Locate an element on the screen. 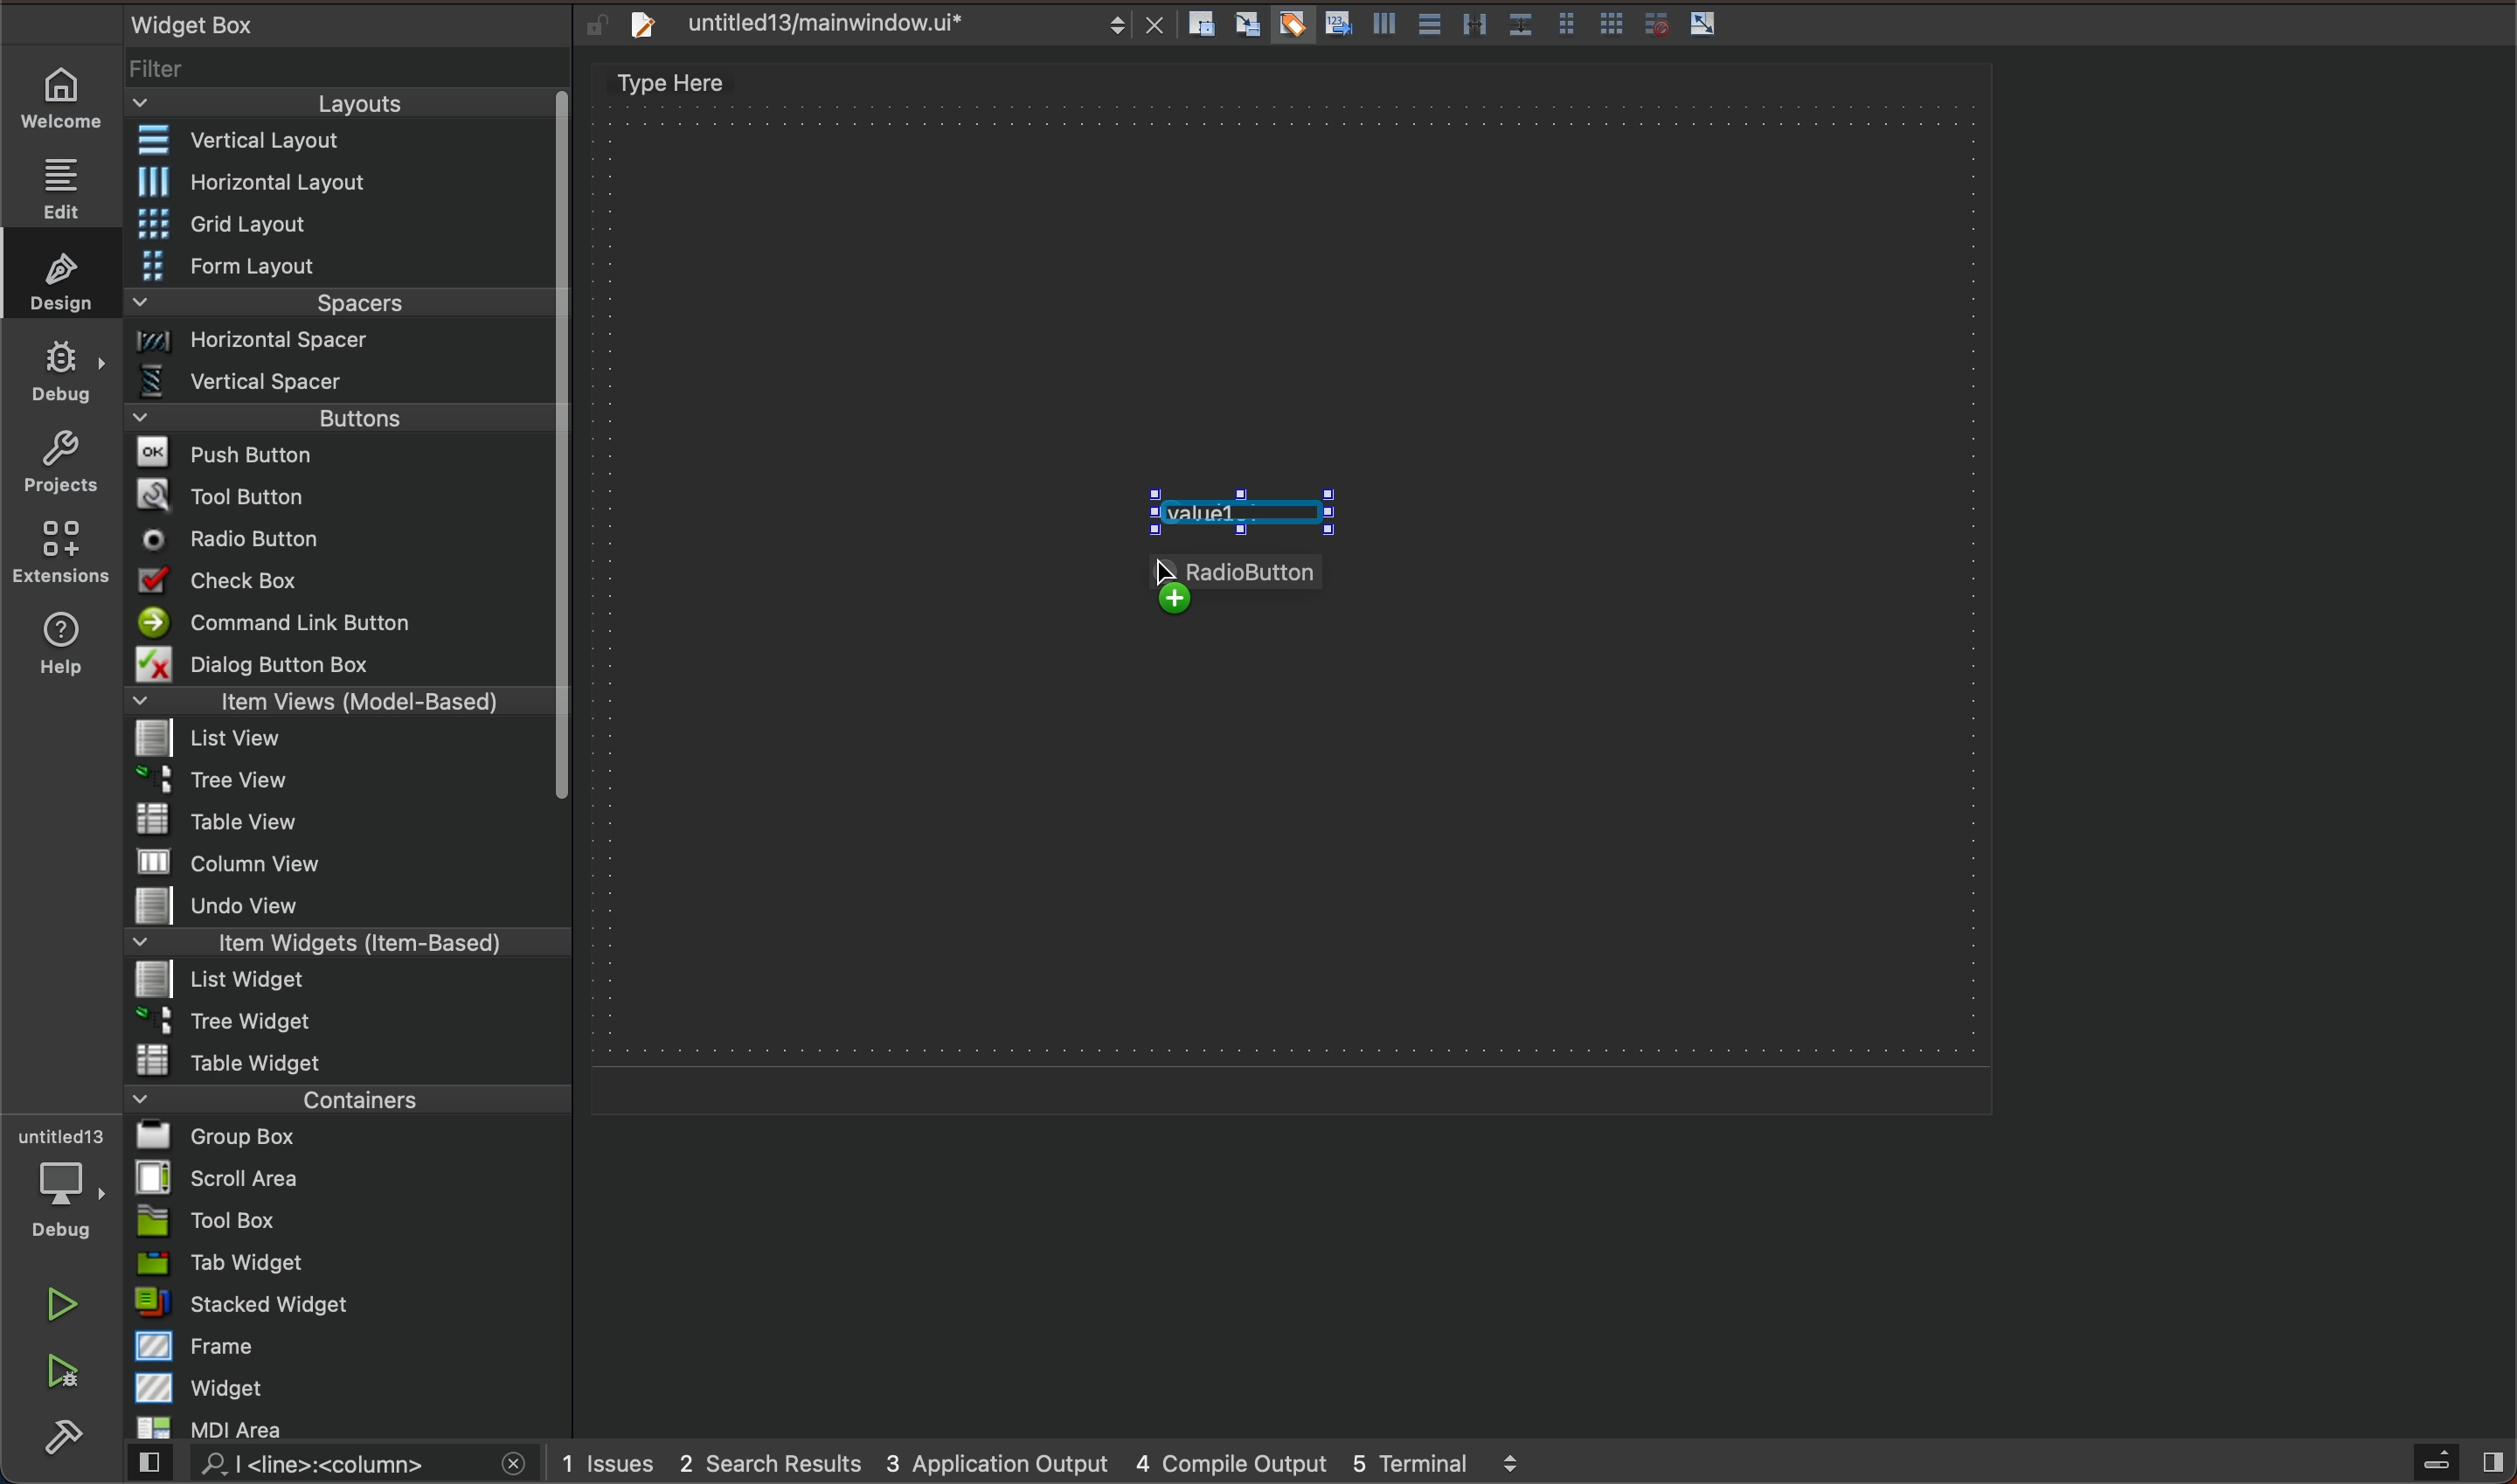  push button is located at coordinates (340, 457).